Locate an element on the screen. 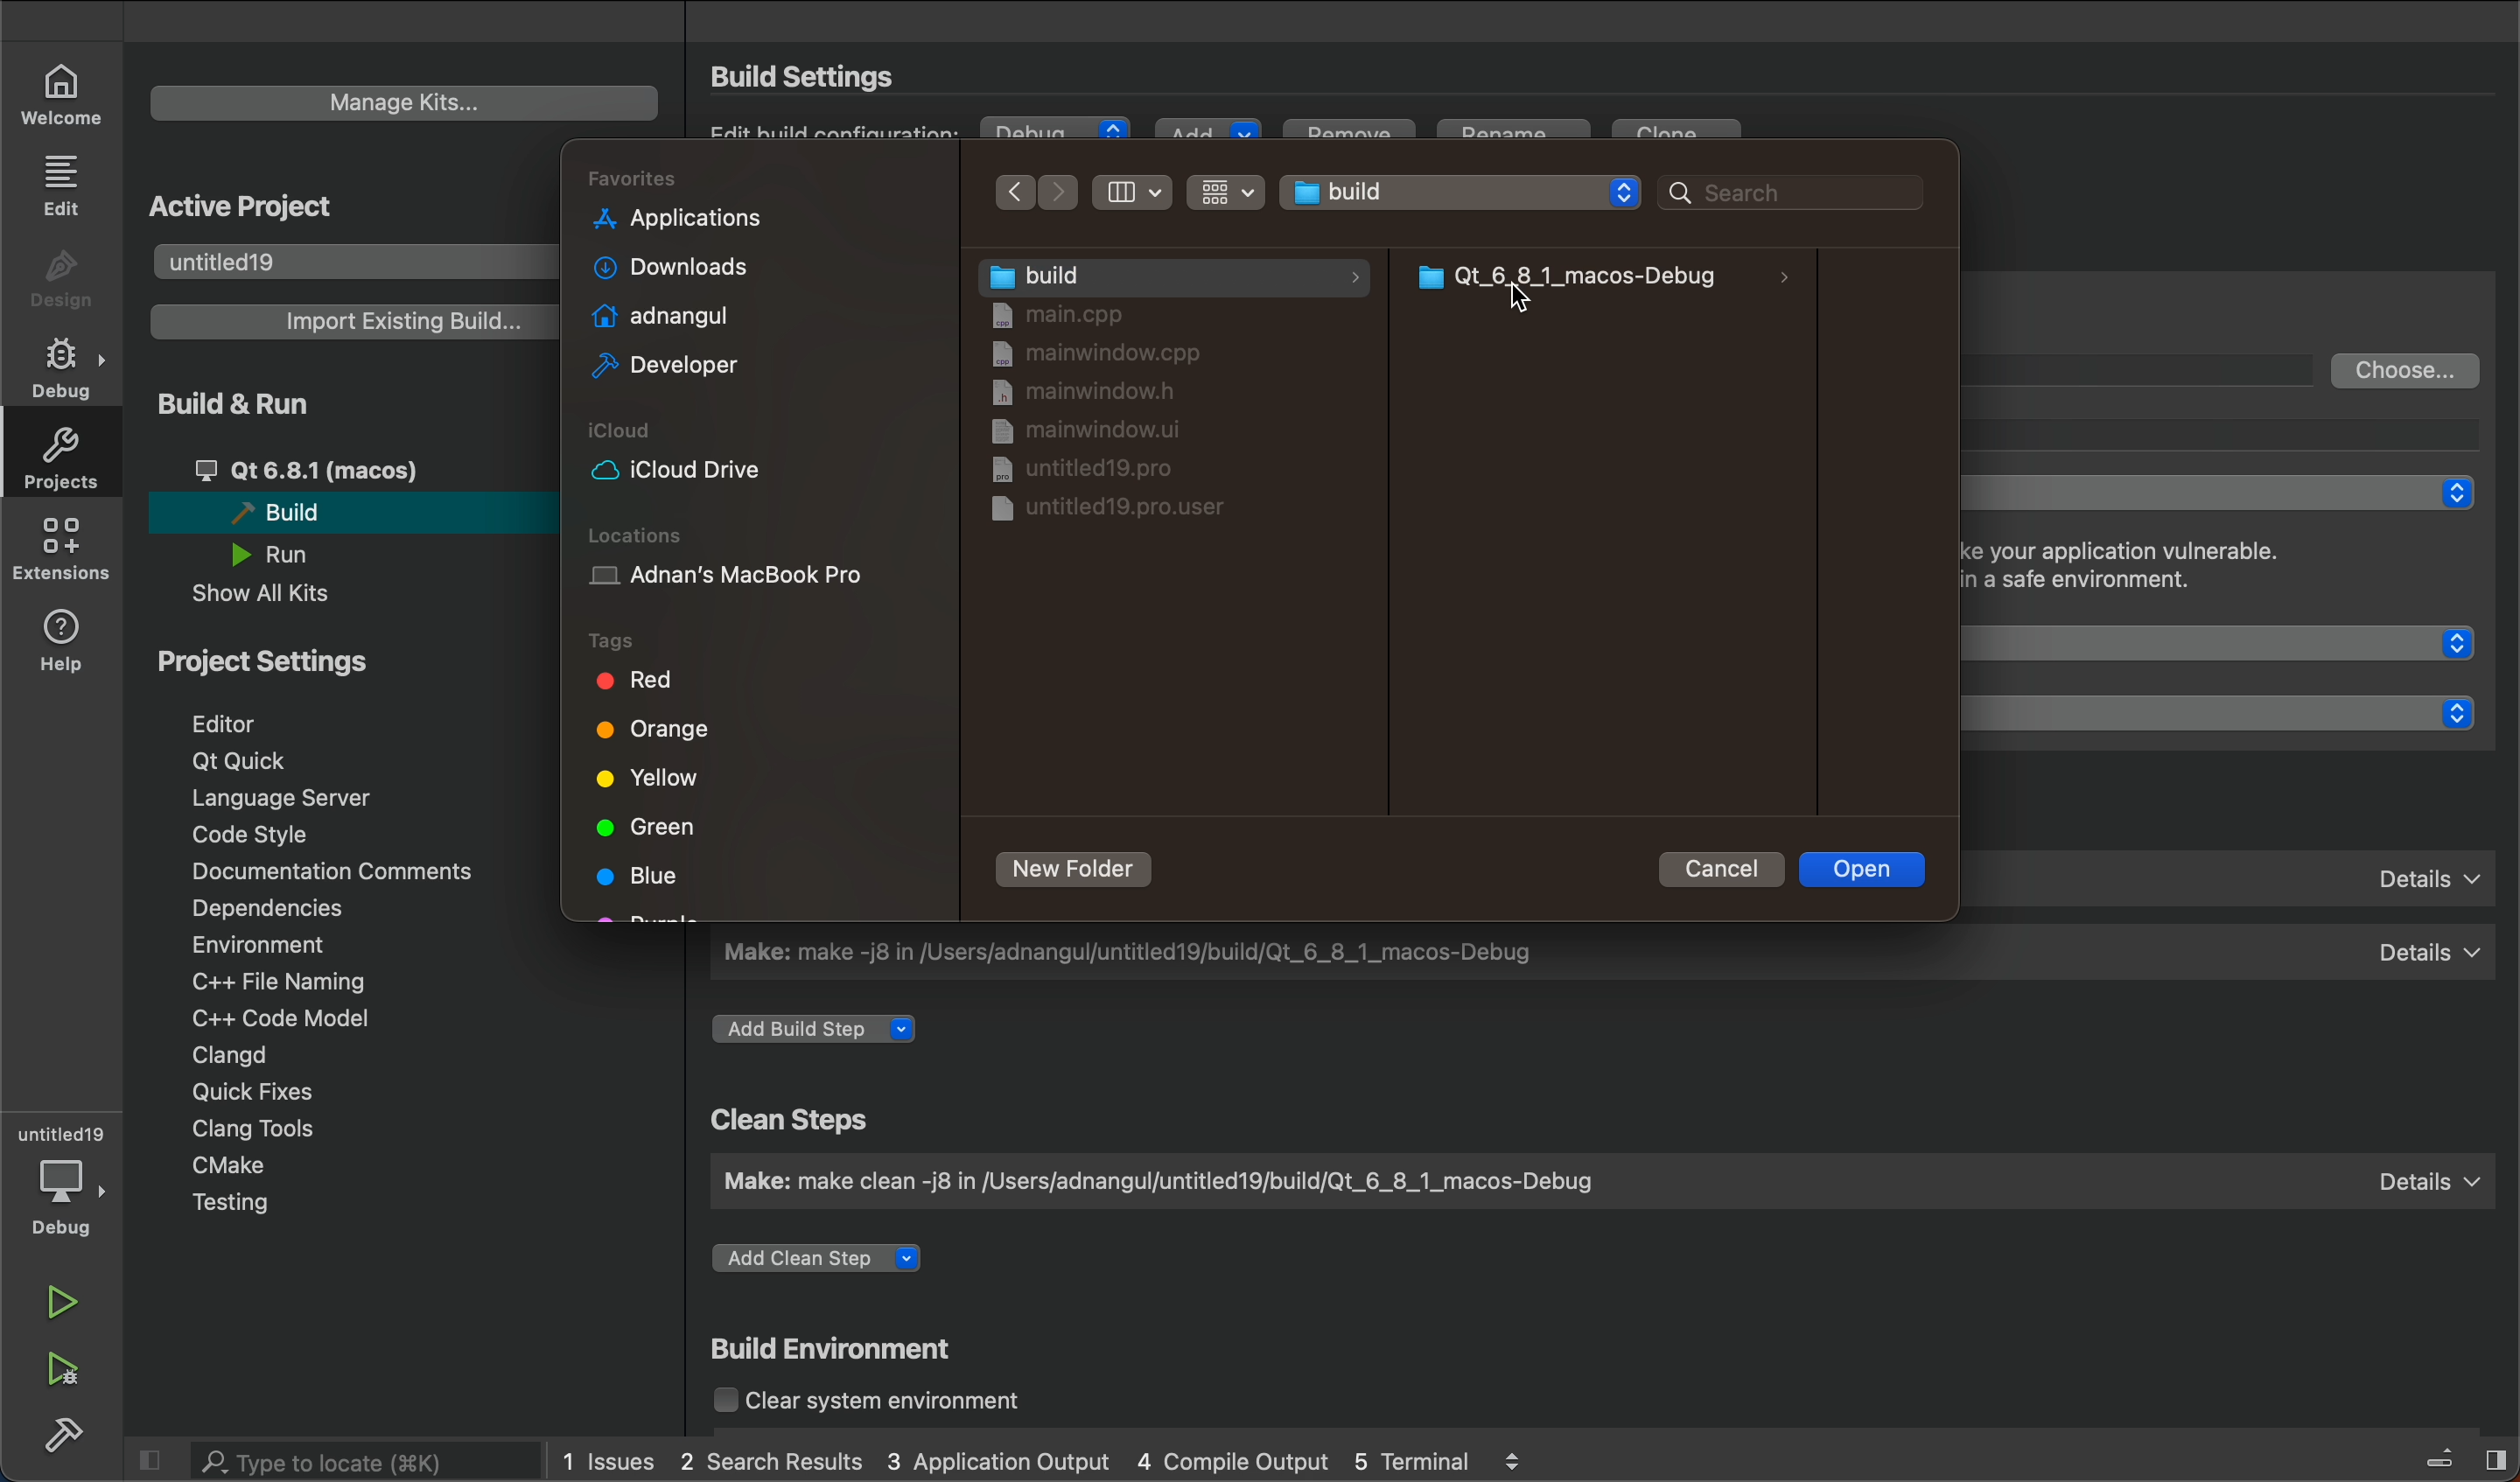 The height and width of the screenshot is (1482, 2520). debug is located at coordinates (68, 369).